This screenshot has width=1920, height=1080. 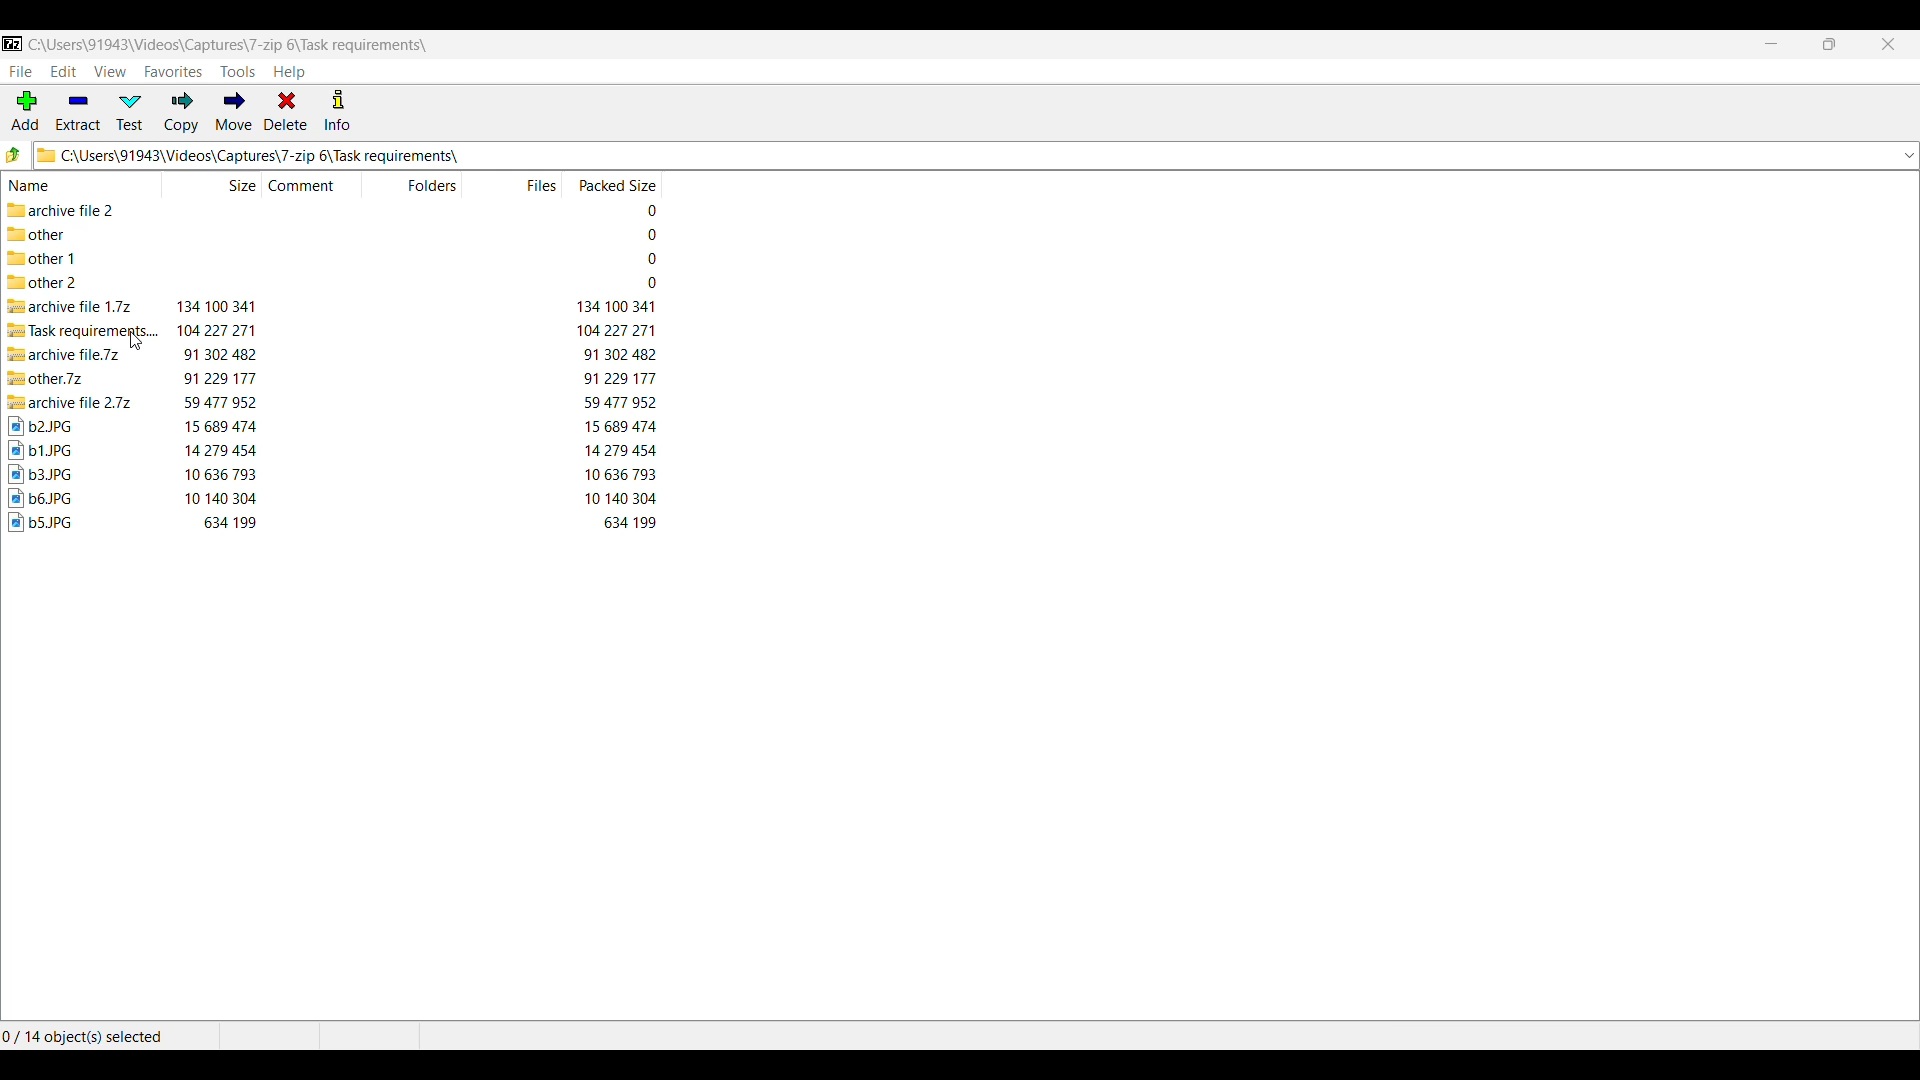 What do you see at coordinates (218, 353) in the screenshot?
I see `size` at bounding box center [218, 353].